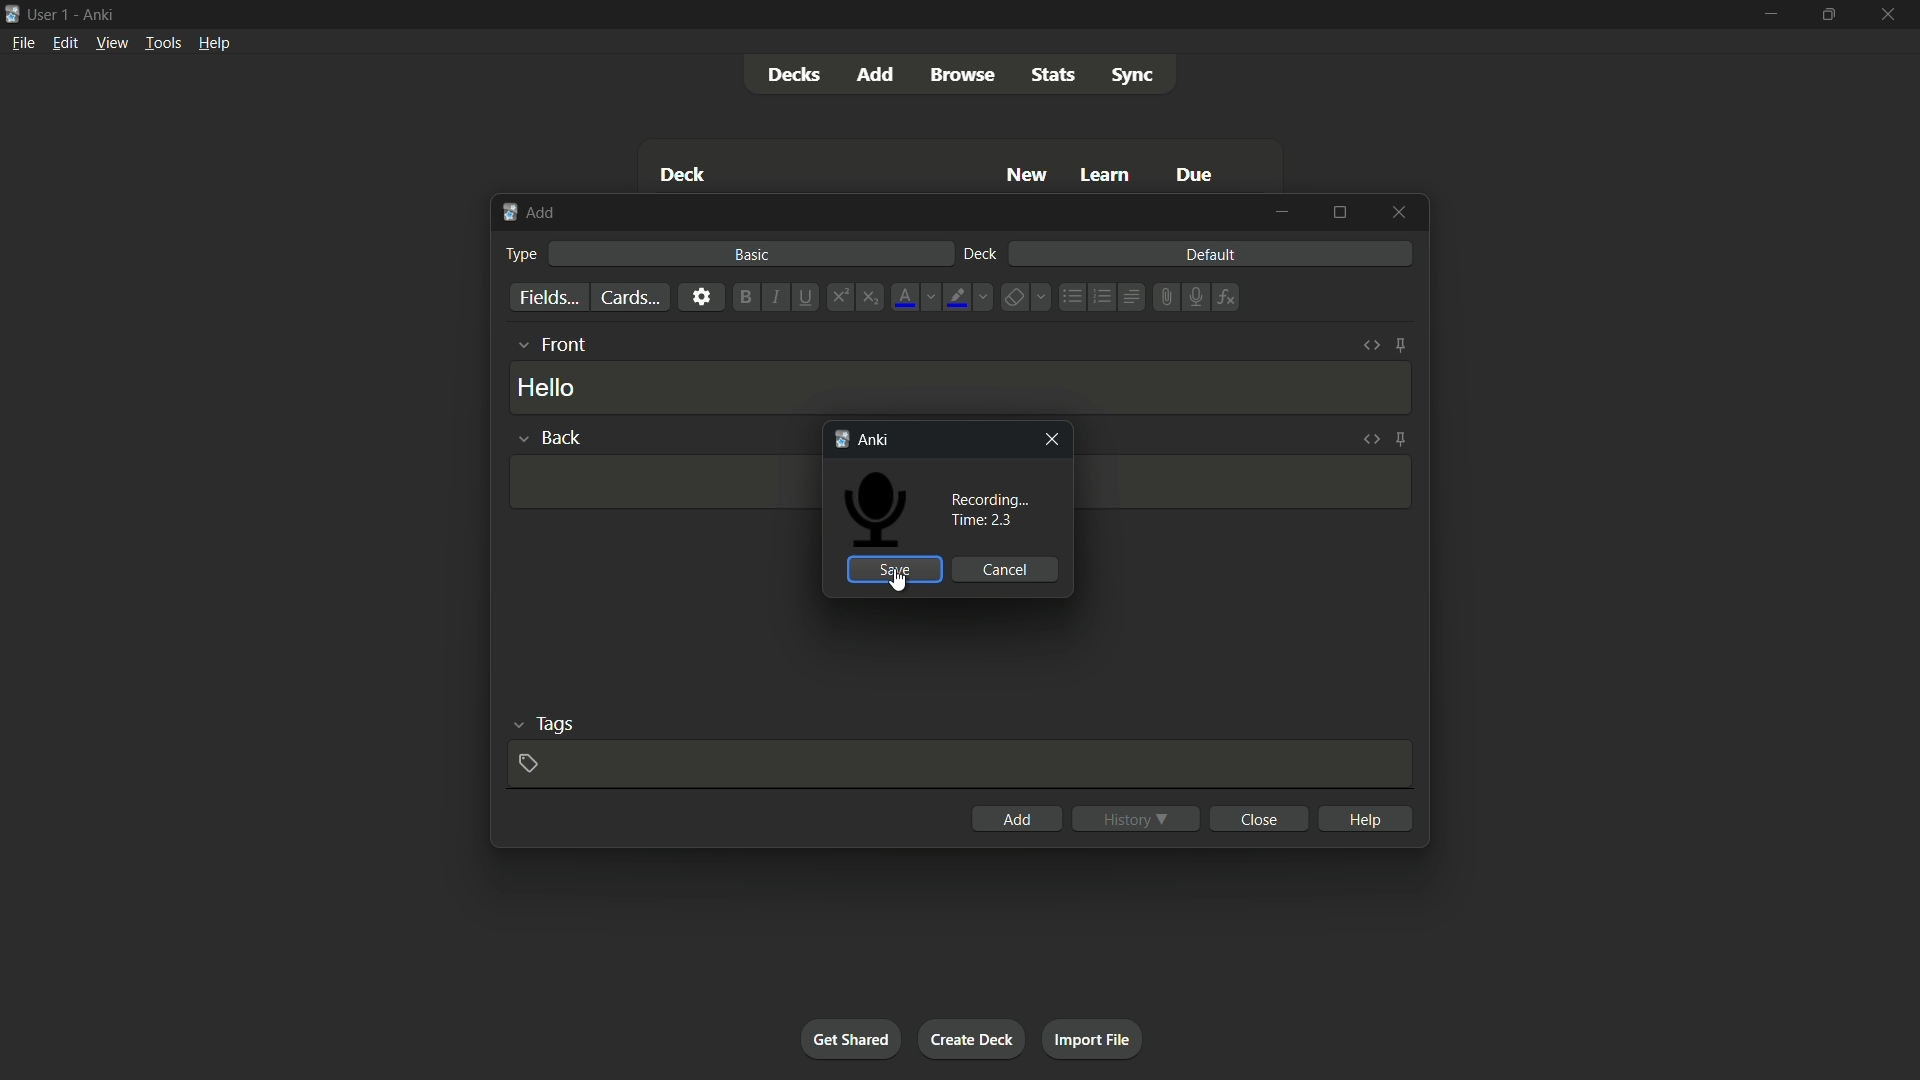  Describe the element at coordinates (916, 298) in the screenshot. I see `font color` at that location.